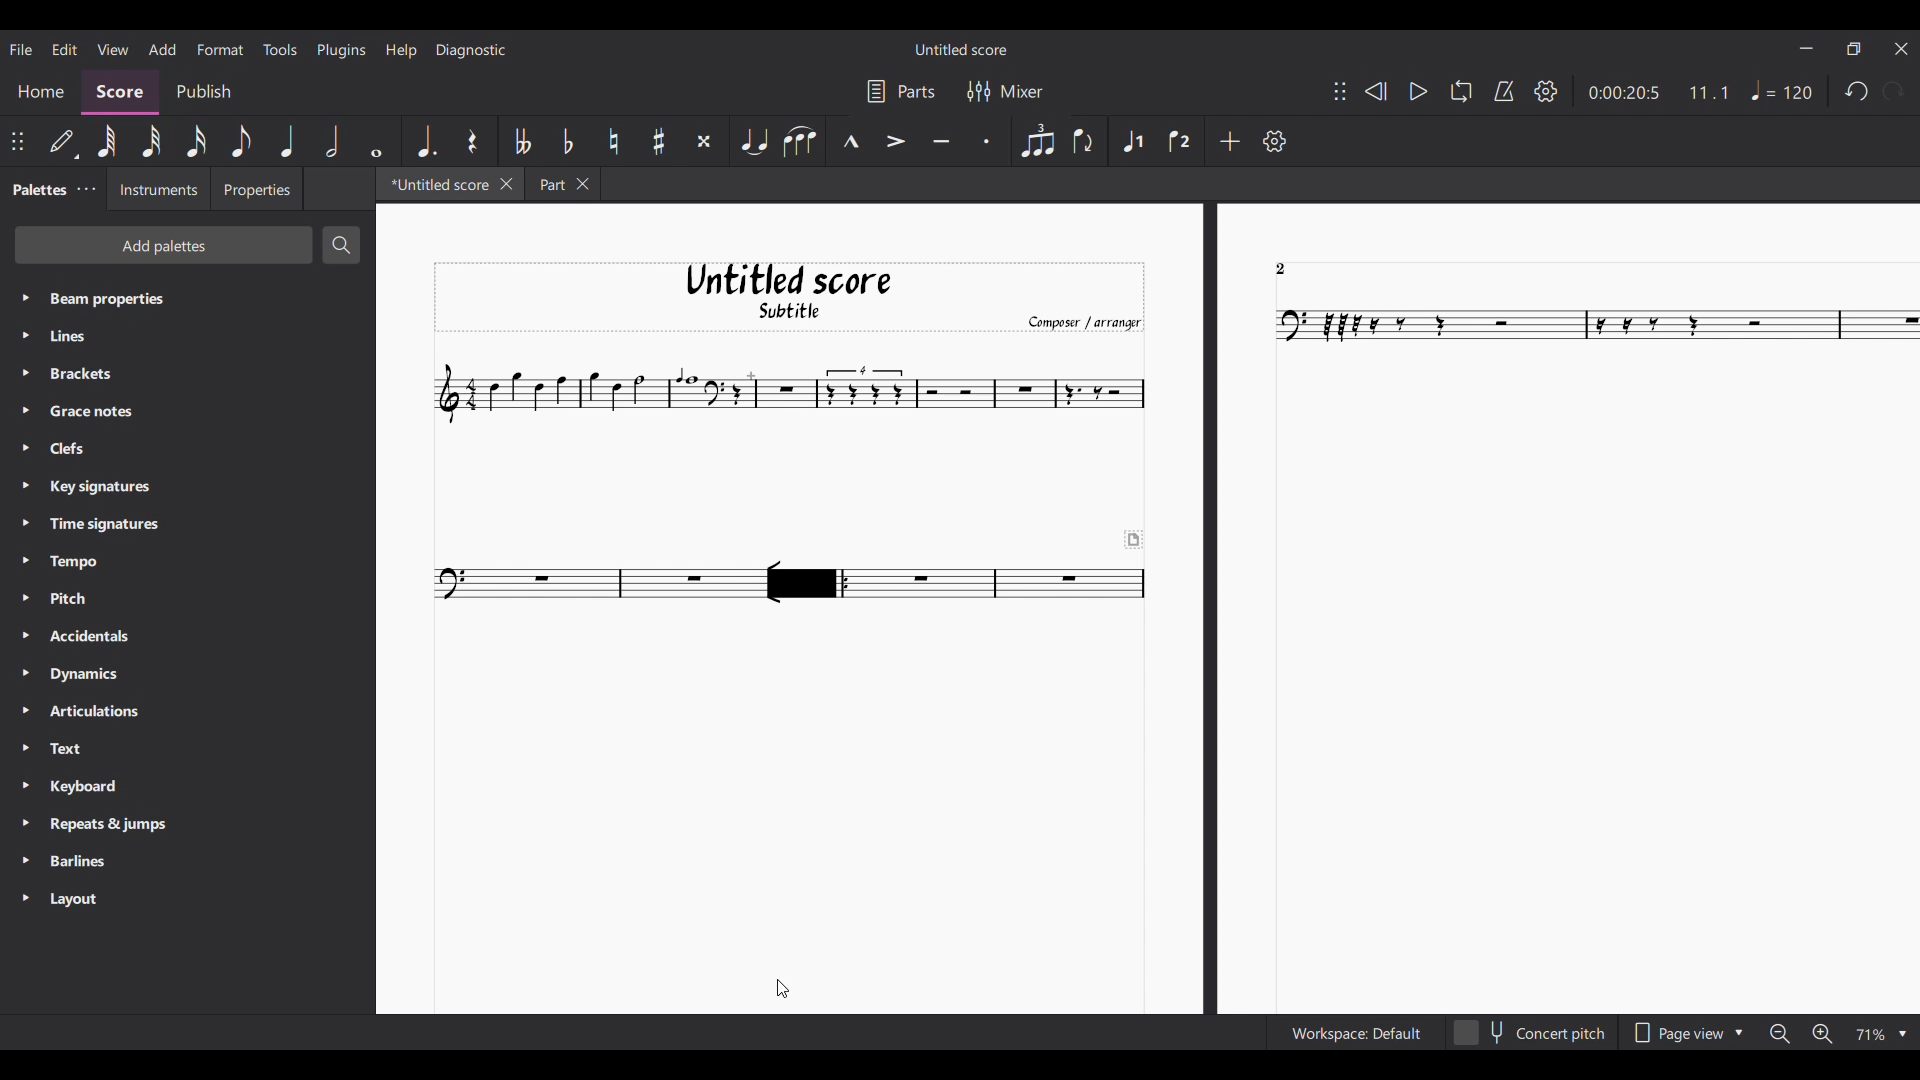 This screenshot has width=1920, height=1080. Describe the element at coordinates (1893, 91) in the screenshot. I see `Redo` at that location.